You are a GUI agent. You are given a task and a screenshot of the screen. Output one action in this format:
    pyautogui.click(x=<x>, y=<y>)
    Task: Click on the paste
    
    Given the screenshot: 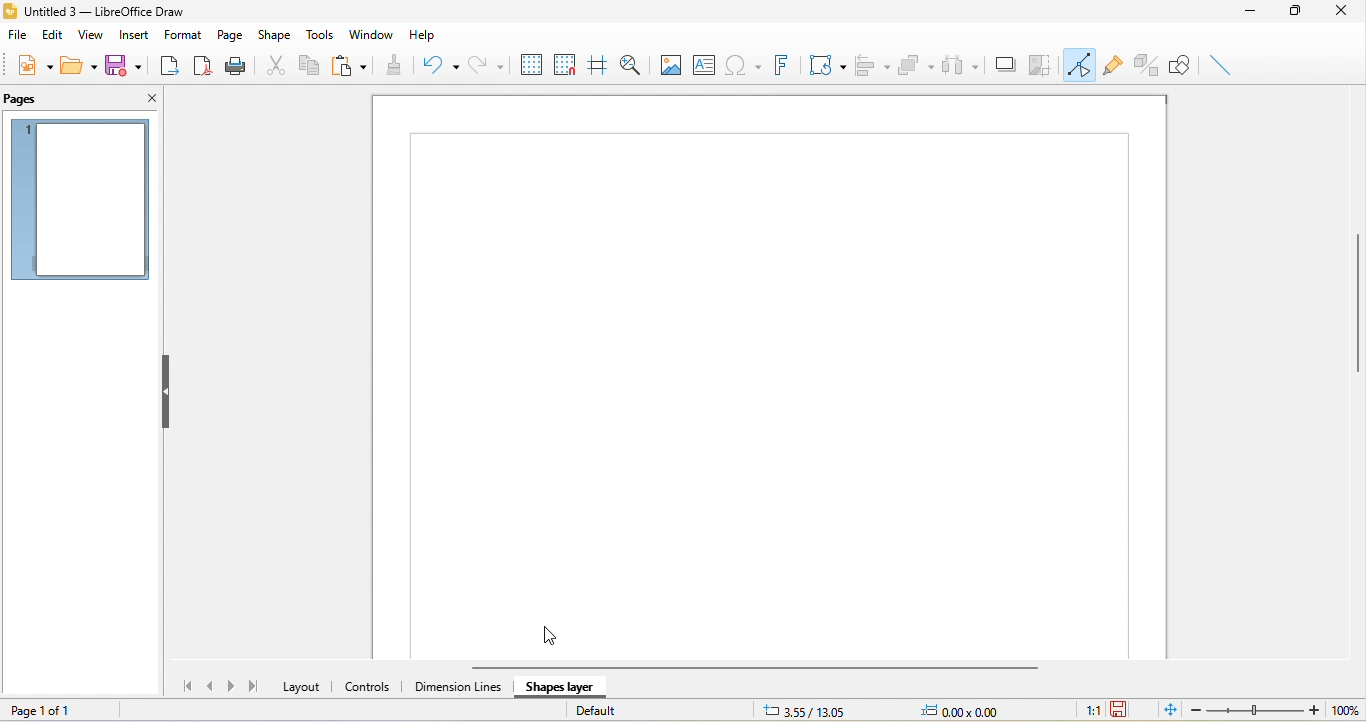 What is the action you would take?
    pyautogui.click(x=348, y=67)
    